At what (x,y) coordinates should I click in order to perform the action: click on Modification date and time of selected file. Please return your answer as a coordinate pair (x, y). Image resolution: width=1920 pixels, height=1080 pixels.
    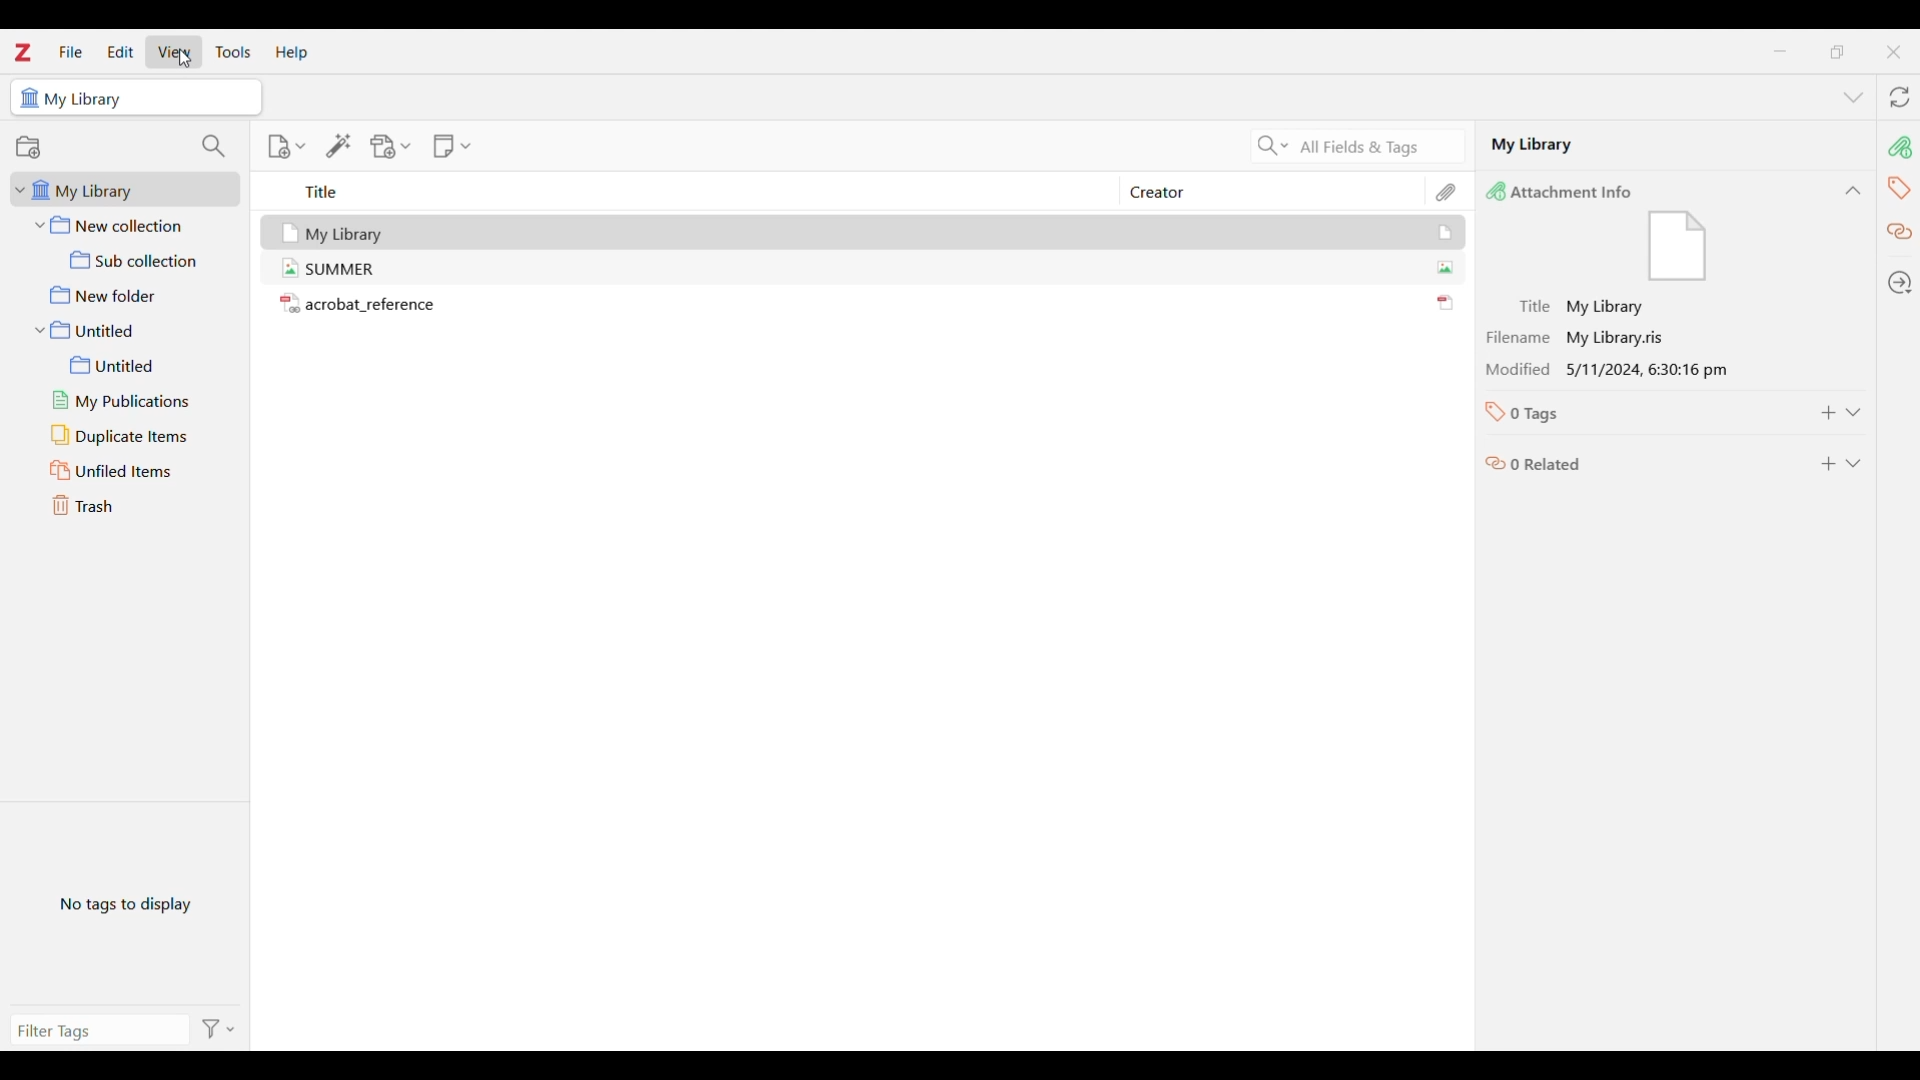
    Looking at the image, I should click on (1606, 373).